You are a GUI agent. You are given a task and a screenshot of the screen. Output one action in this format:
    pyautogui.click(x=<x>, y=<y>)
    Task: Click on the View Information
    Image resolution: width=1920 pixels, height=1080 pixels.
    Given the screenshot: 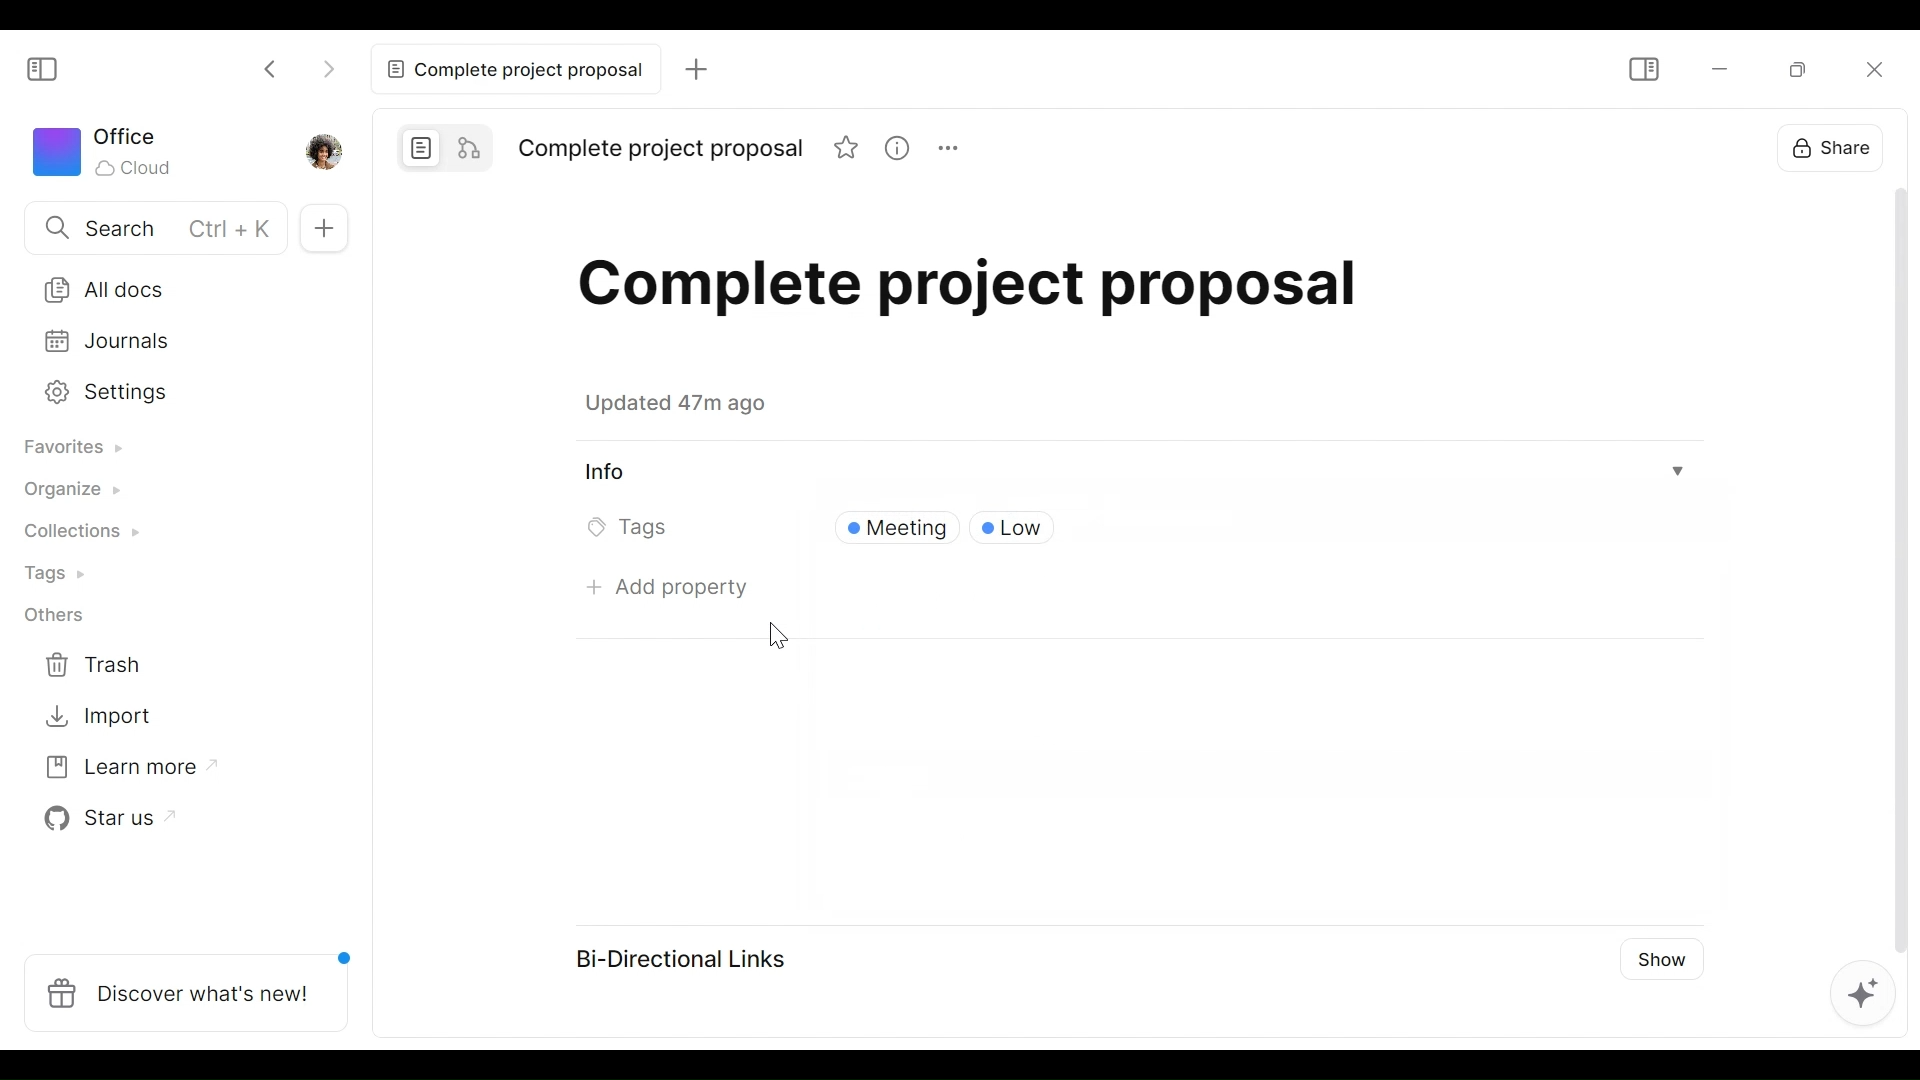 What is the action you would take?
    pyautogui.click(x=896, y=147)
    